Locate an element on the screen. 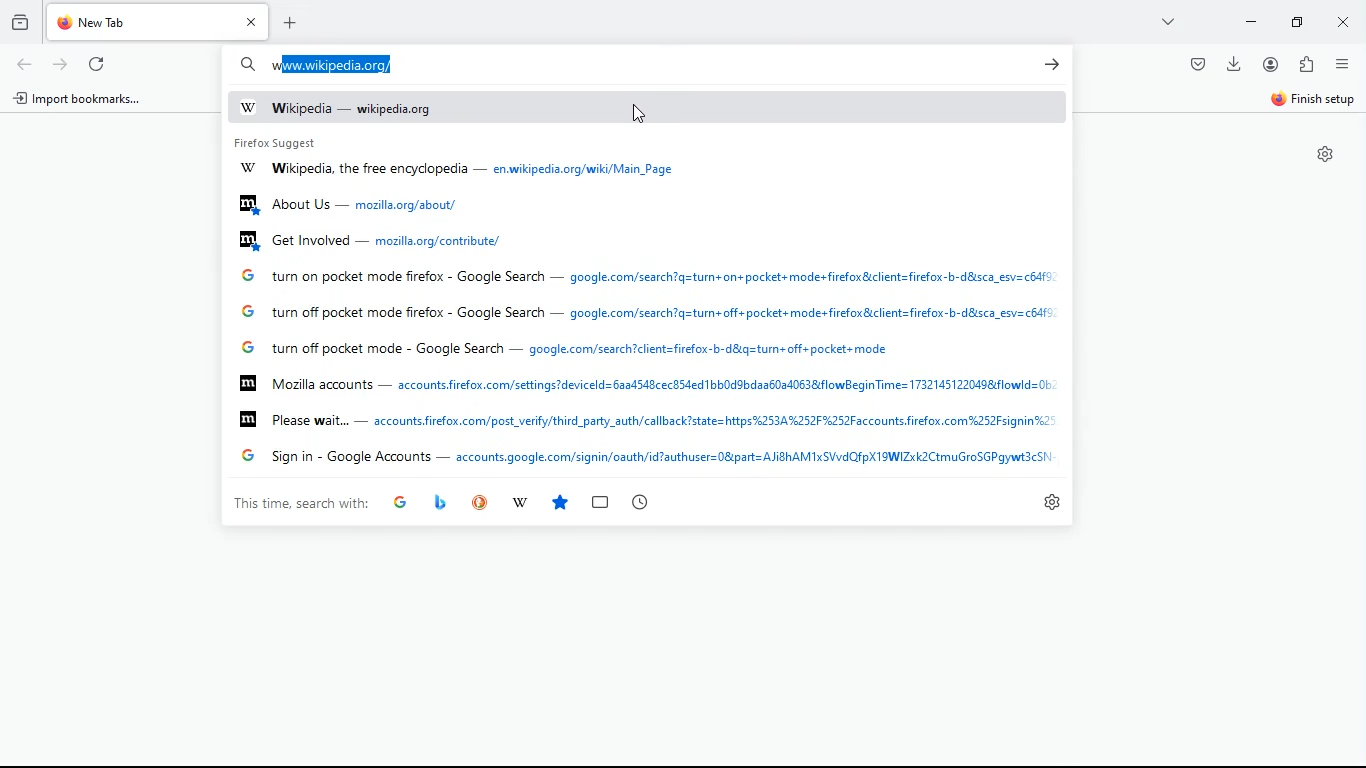 The image size is (1366, 768). www.wikipedia.org is located at coordinates (331, 64).